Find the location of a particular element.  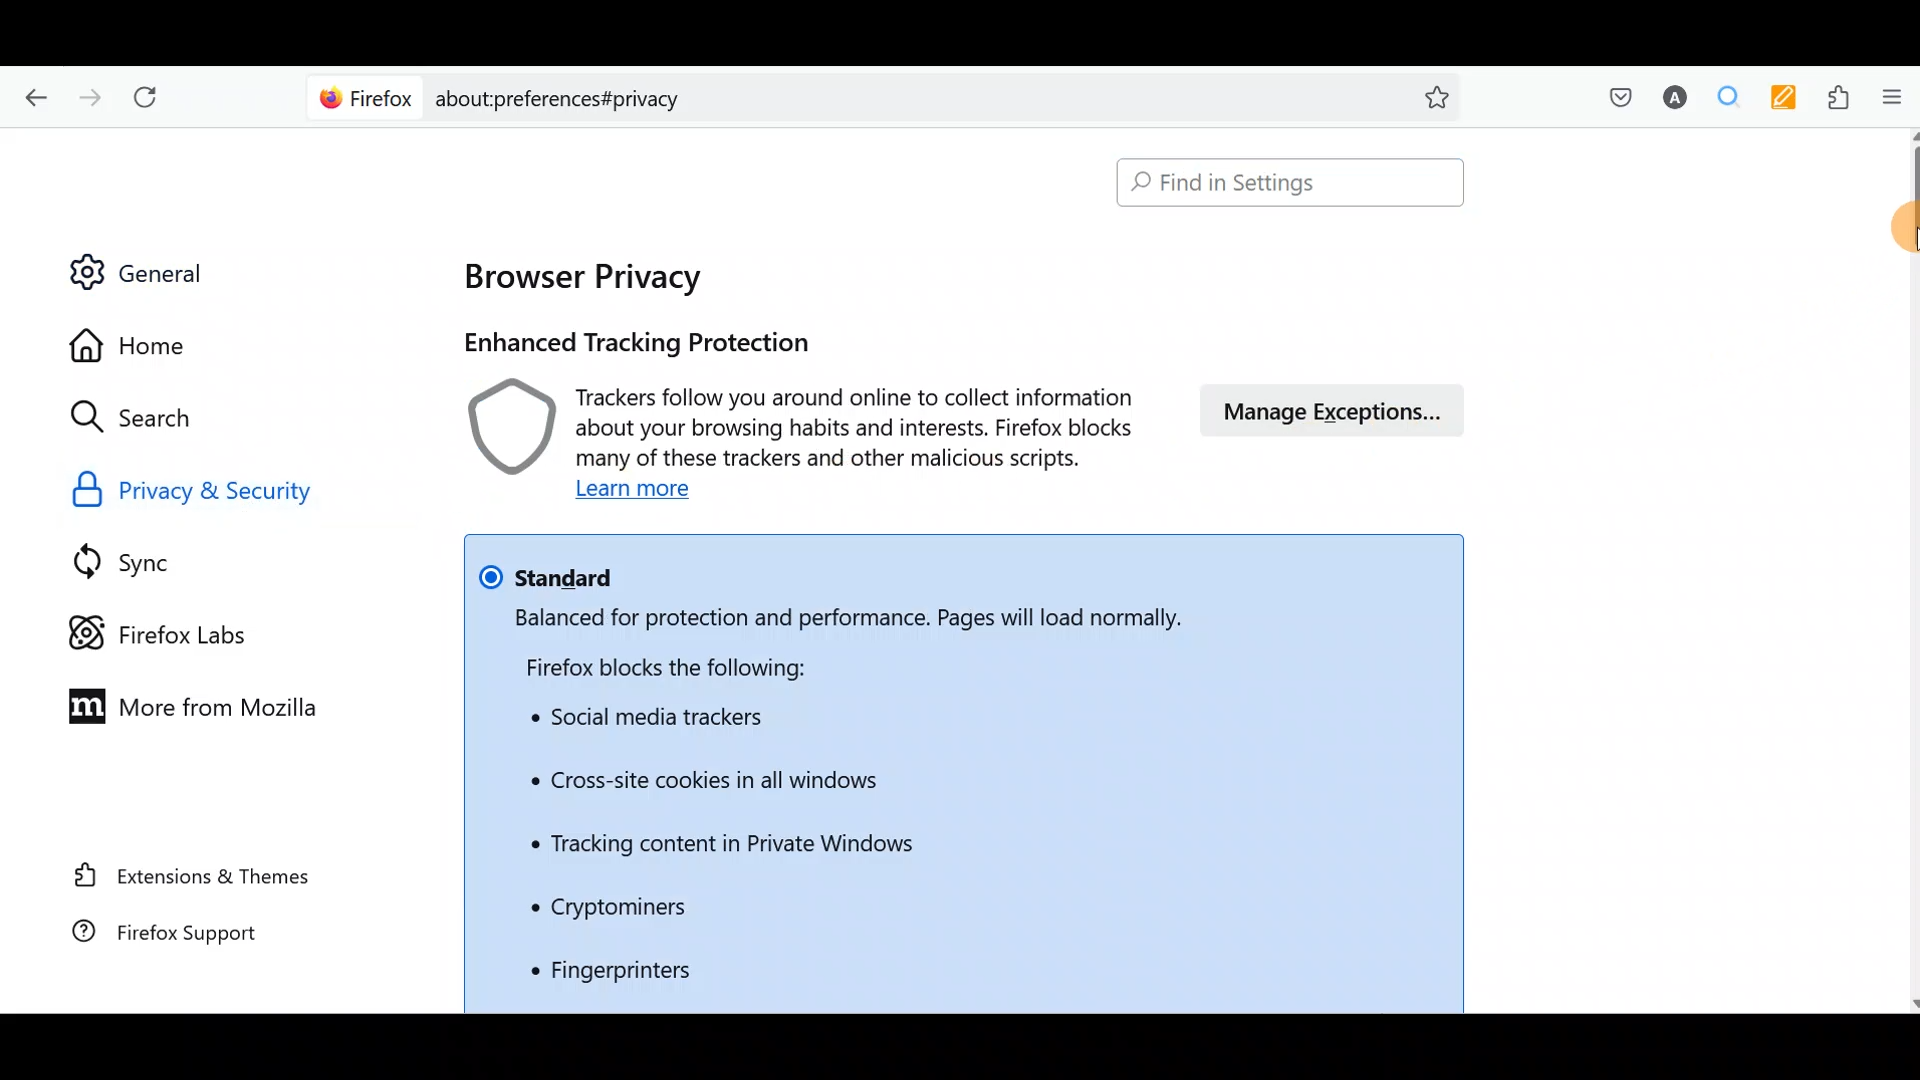

Privacy & security is located at coordinates (242, 488).